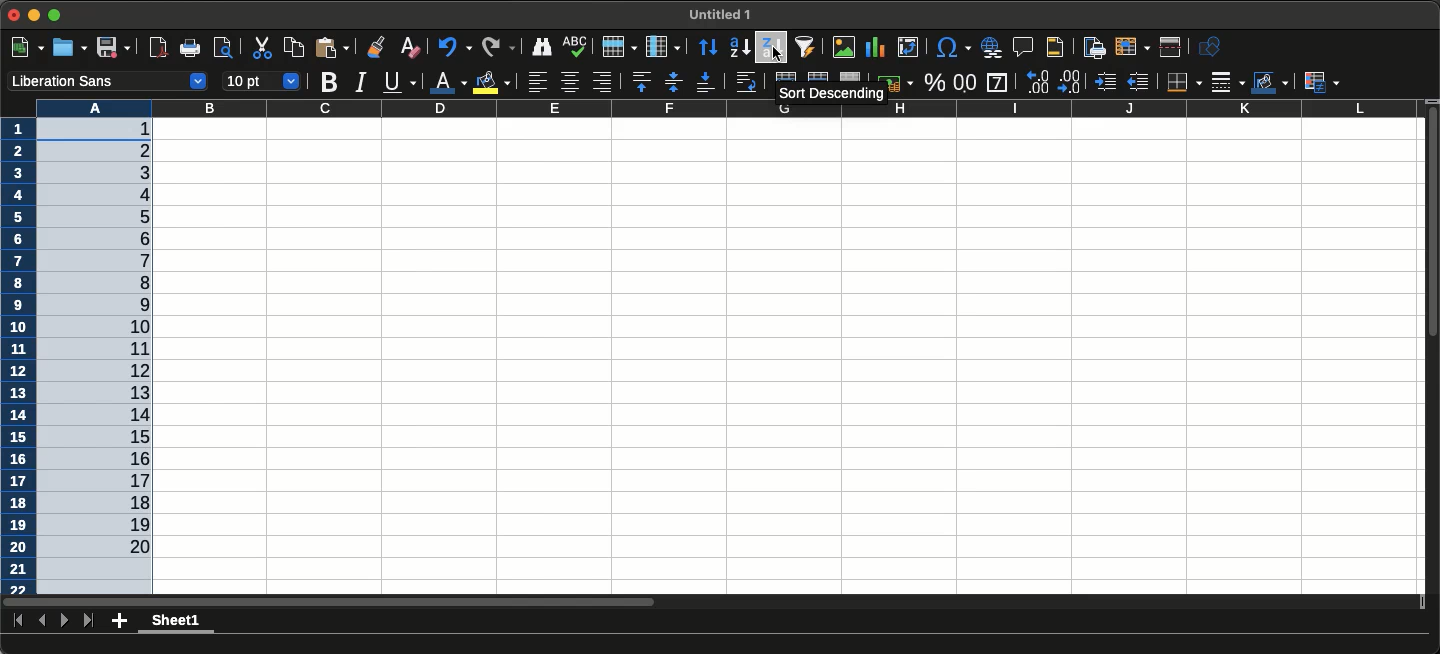 The height and width of the screenshot is (654, 1440). What do you see at coordinates (137, 195) in the screenshot?
I see `4` at bounding box center [137, 195].